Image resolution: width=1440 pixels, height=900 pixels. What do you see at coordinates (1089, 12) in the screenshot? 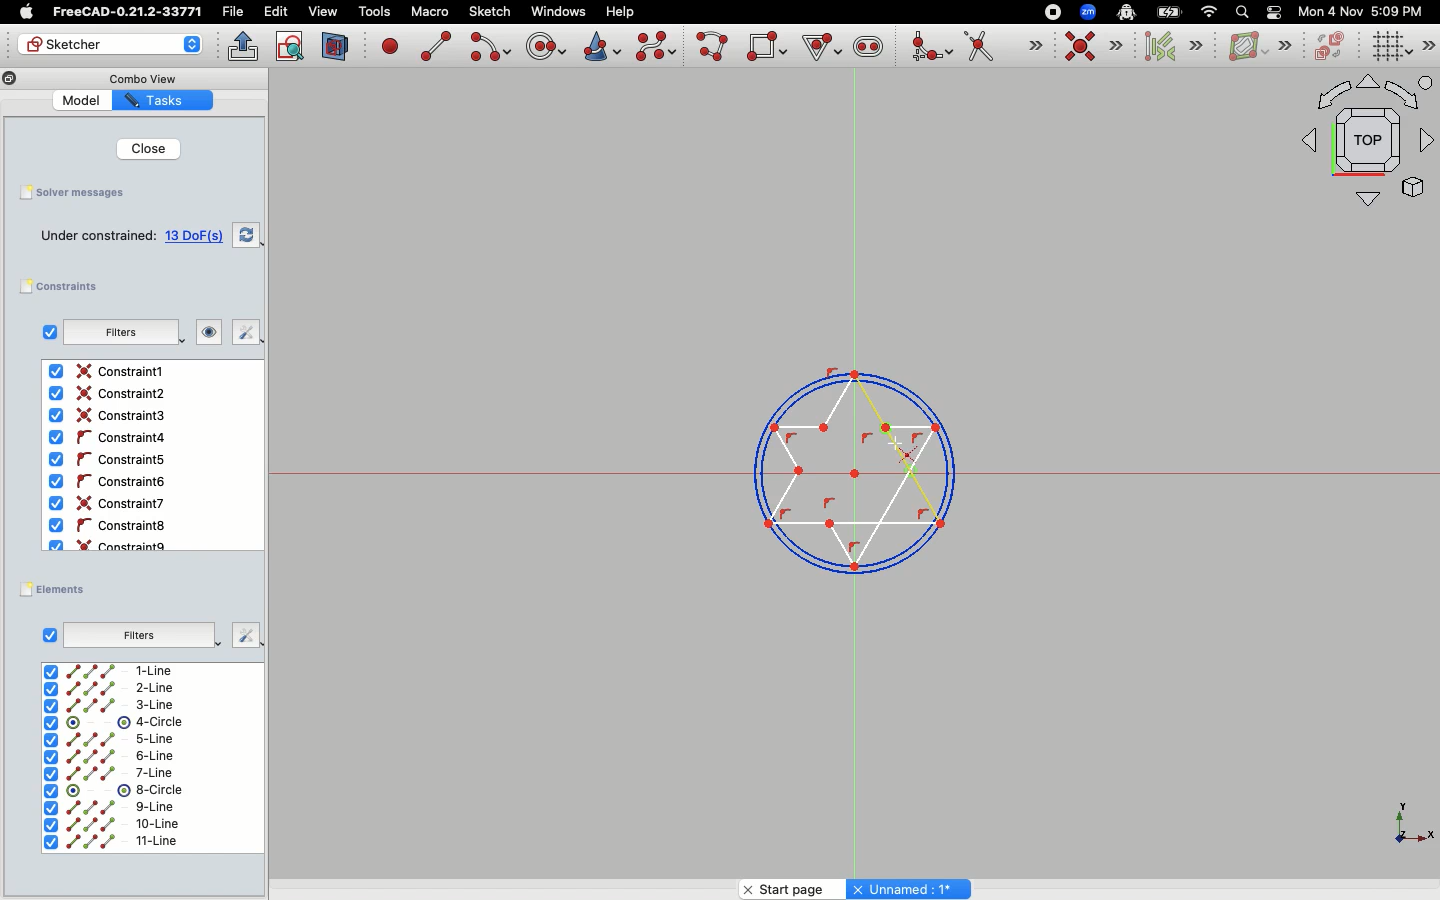
I see `Zoom` at bounding box center [1089, 12].